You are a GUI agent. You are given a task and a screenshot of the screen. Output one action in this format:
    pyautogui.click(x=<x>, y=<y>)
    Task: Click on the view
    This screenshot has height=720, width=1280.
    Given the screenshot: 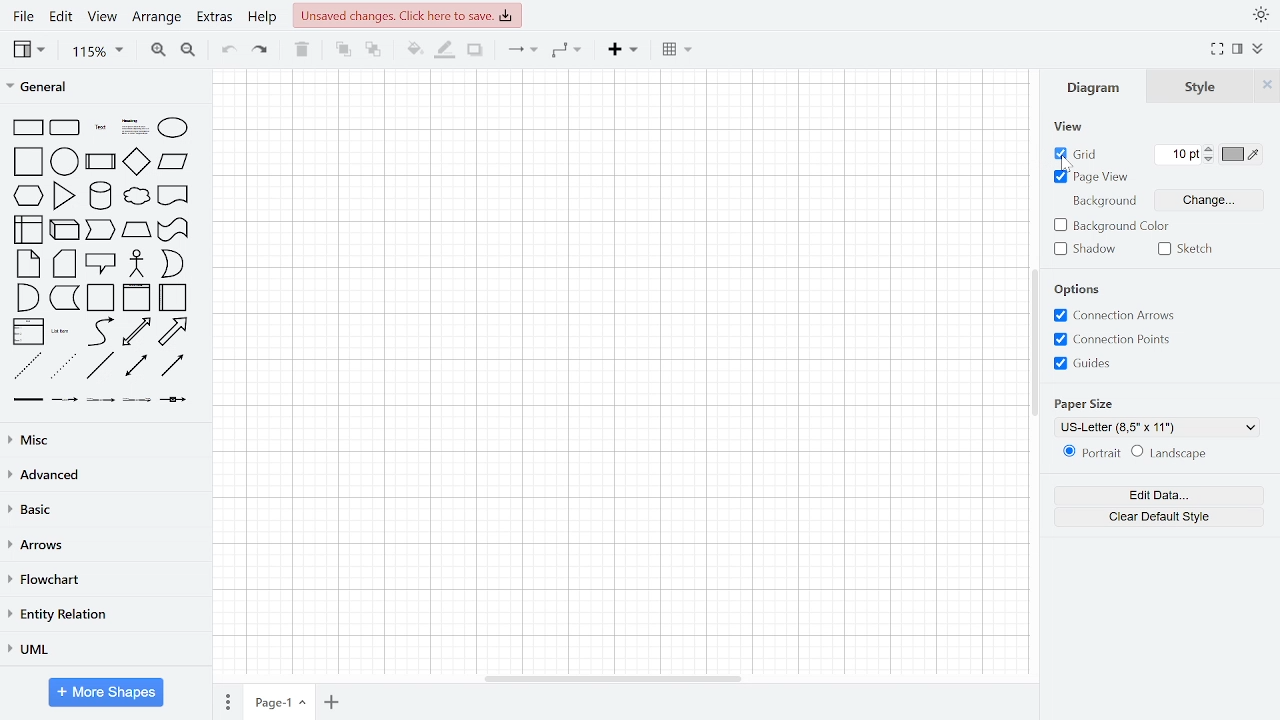 What is the action you would take?
    pyautogui.click(x=31, y=51)
    